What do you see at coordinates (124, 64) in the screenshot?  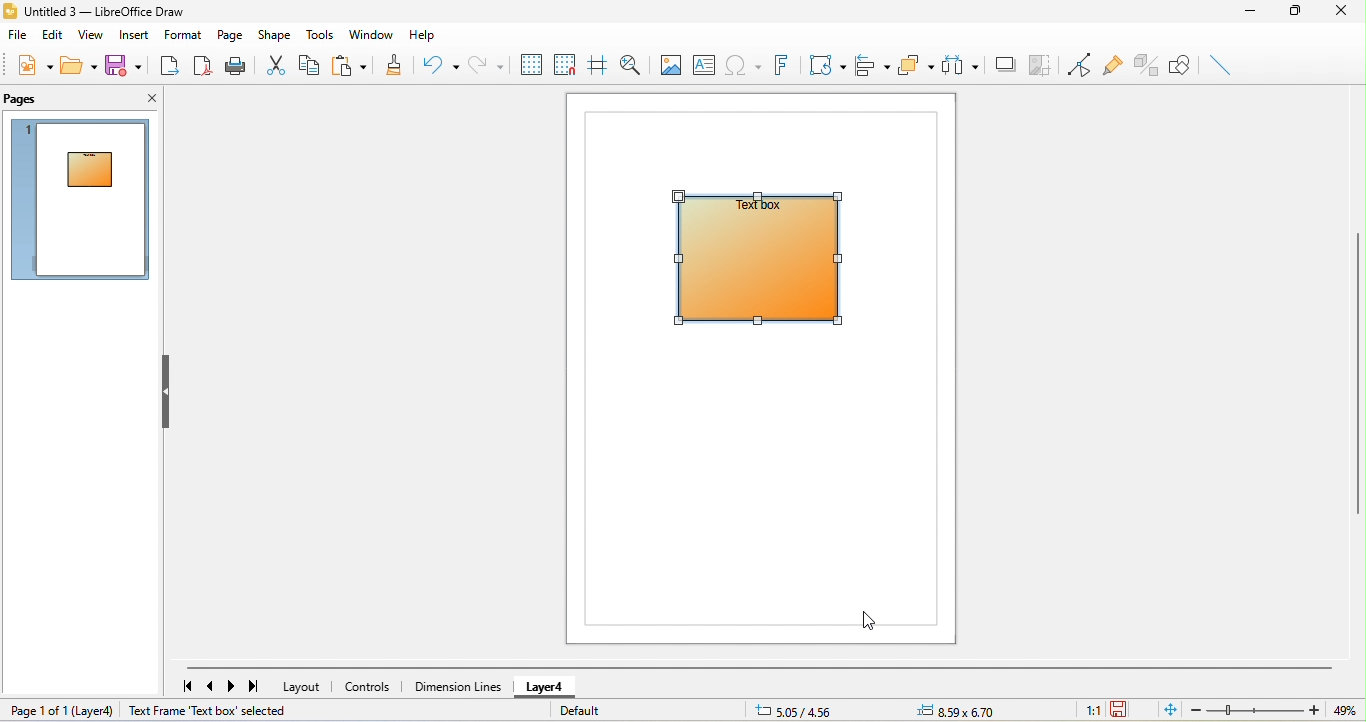 I see `save` at bounding box center [124, 64].